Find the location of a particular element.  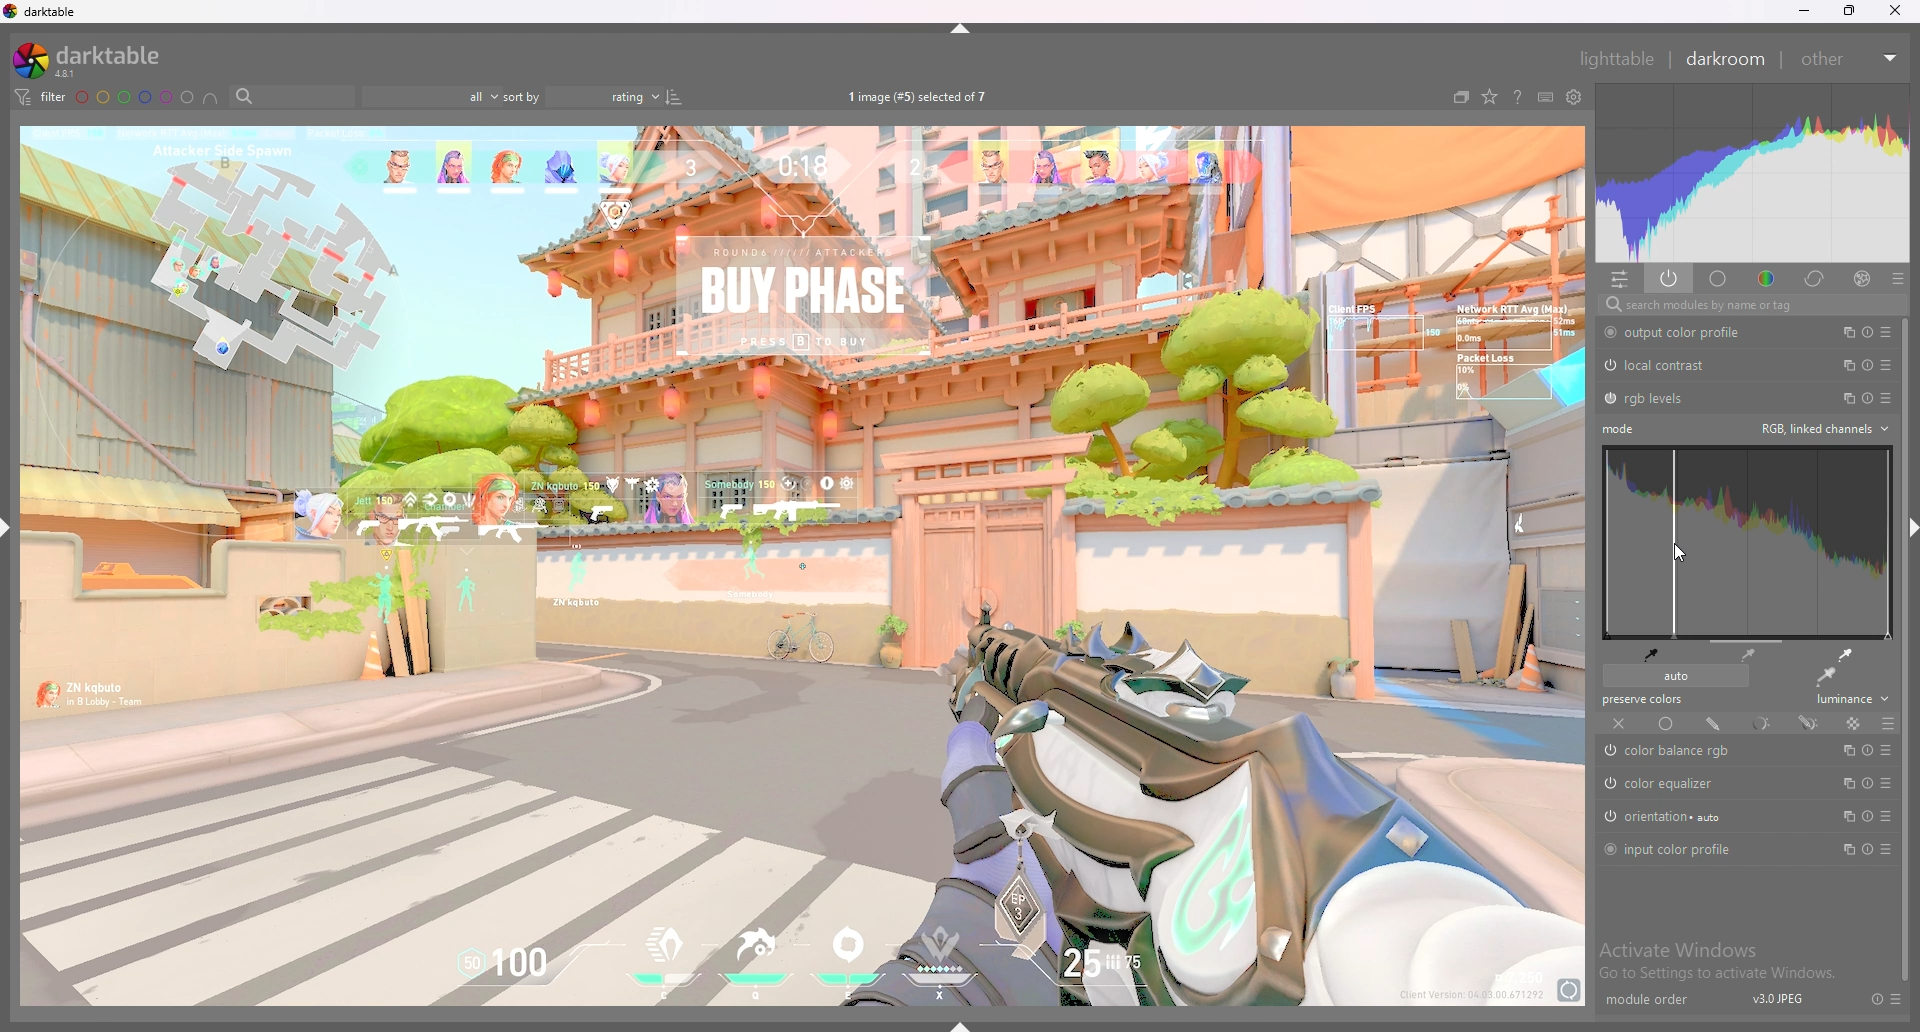

color equalizer is located at coordinates (1671, 785).